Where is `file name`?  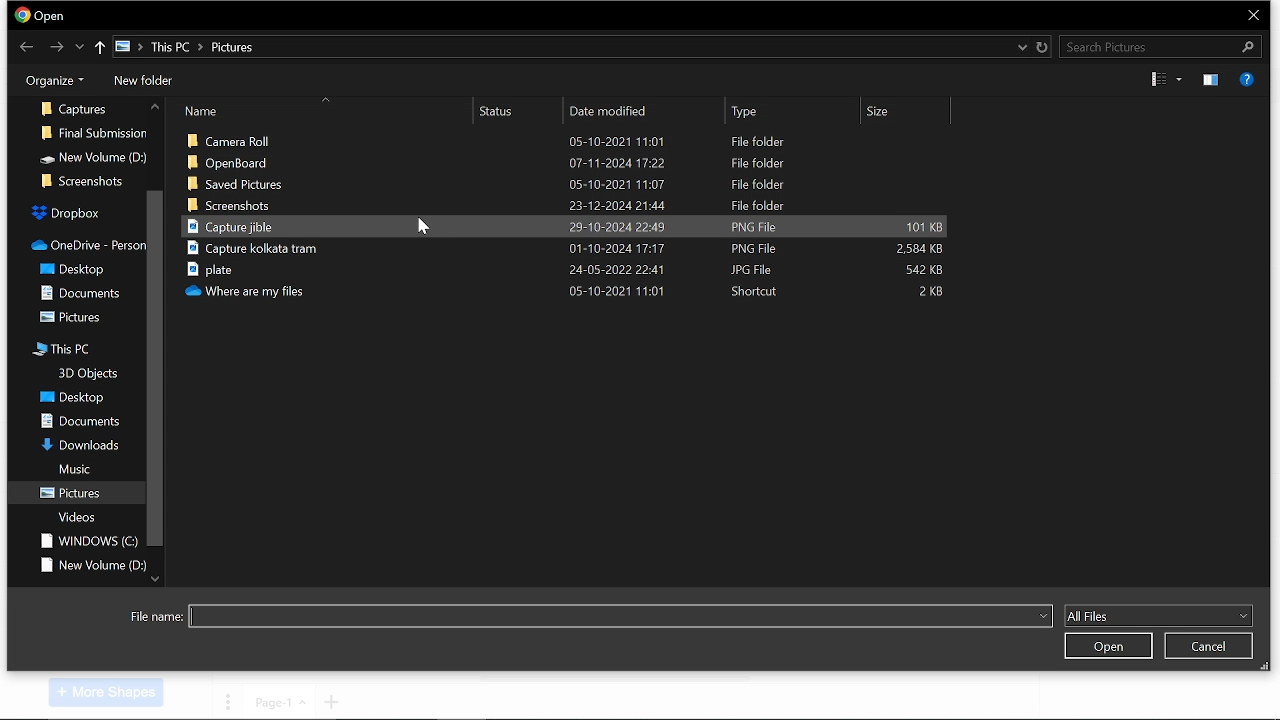 file name is located at coordinates (619, 615).